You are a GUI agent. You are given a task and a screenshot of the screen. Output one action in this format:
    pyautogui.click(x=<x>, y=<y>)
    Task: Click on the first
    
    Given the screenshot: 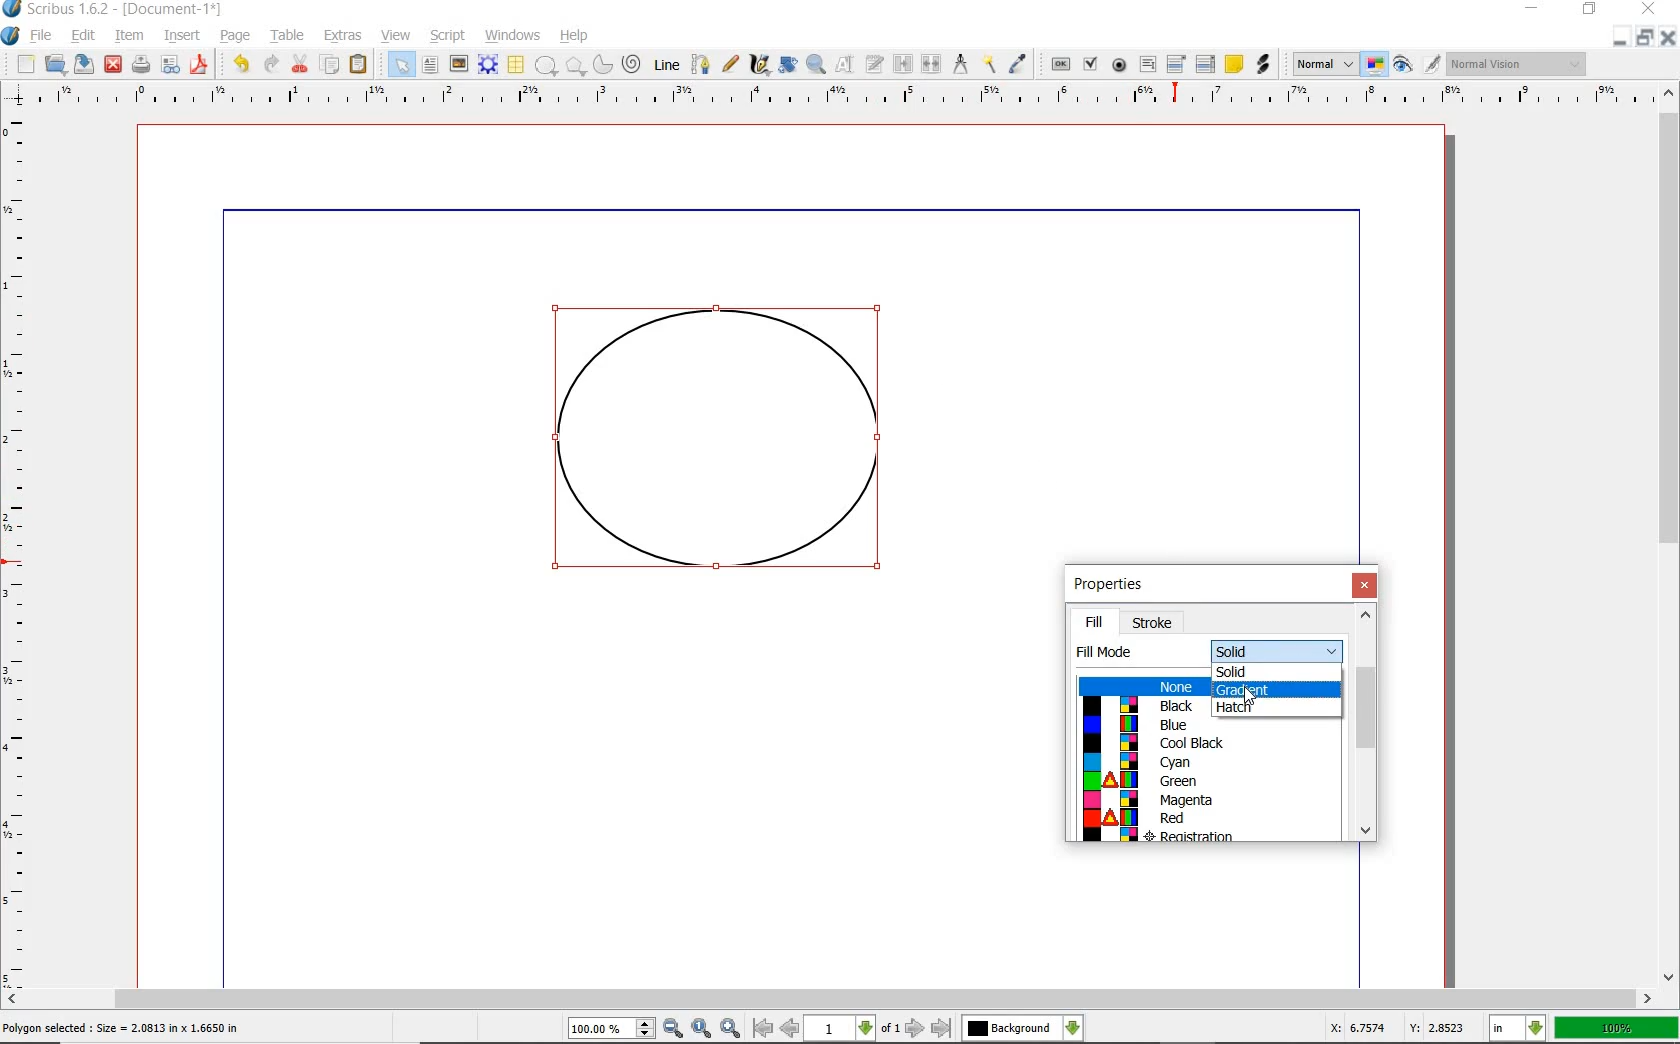 What is the action you would take?
    pyautogui.click(x=762, y=1028)
    